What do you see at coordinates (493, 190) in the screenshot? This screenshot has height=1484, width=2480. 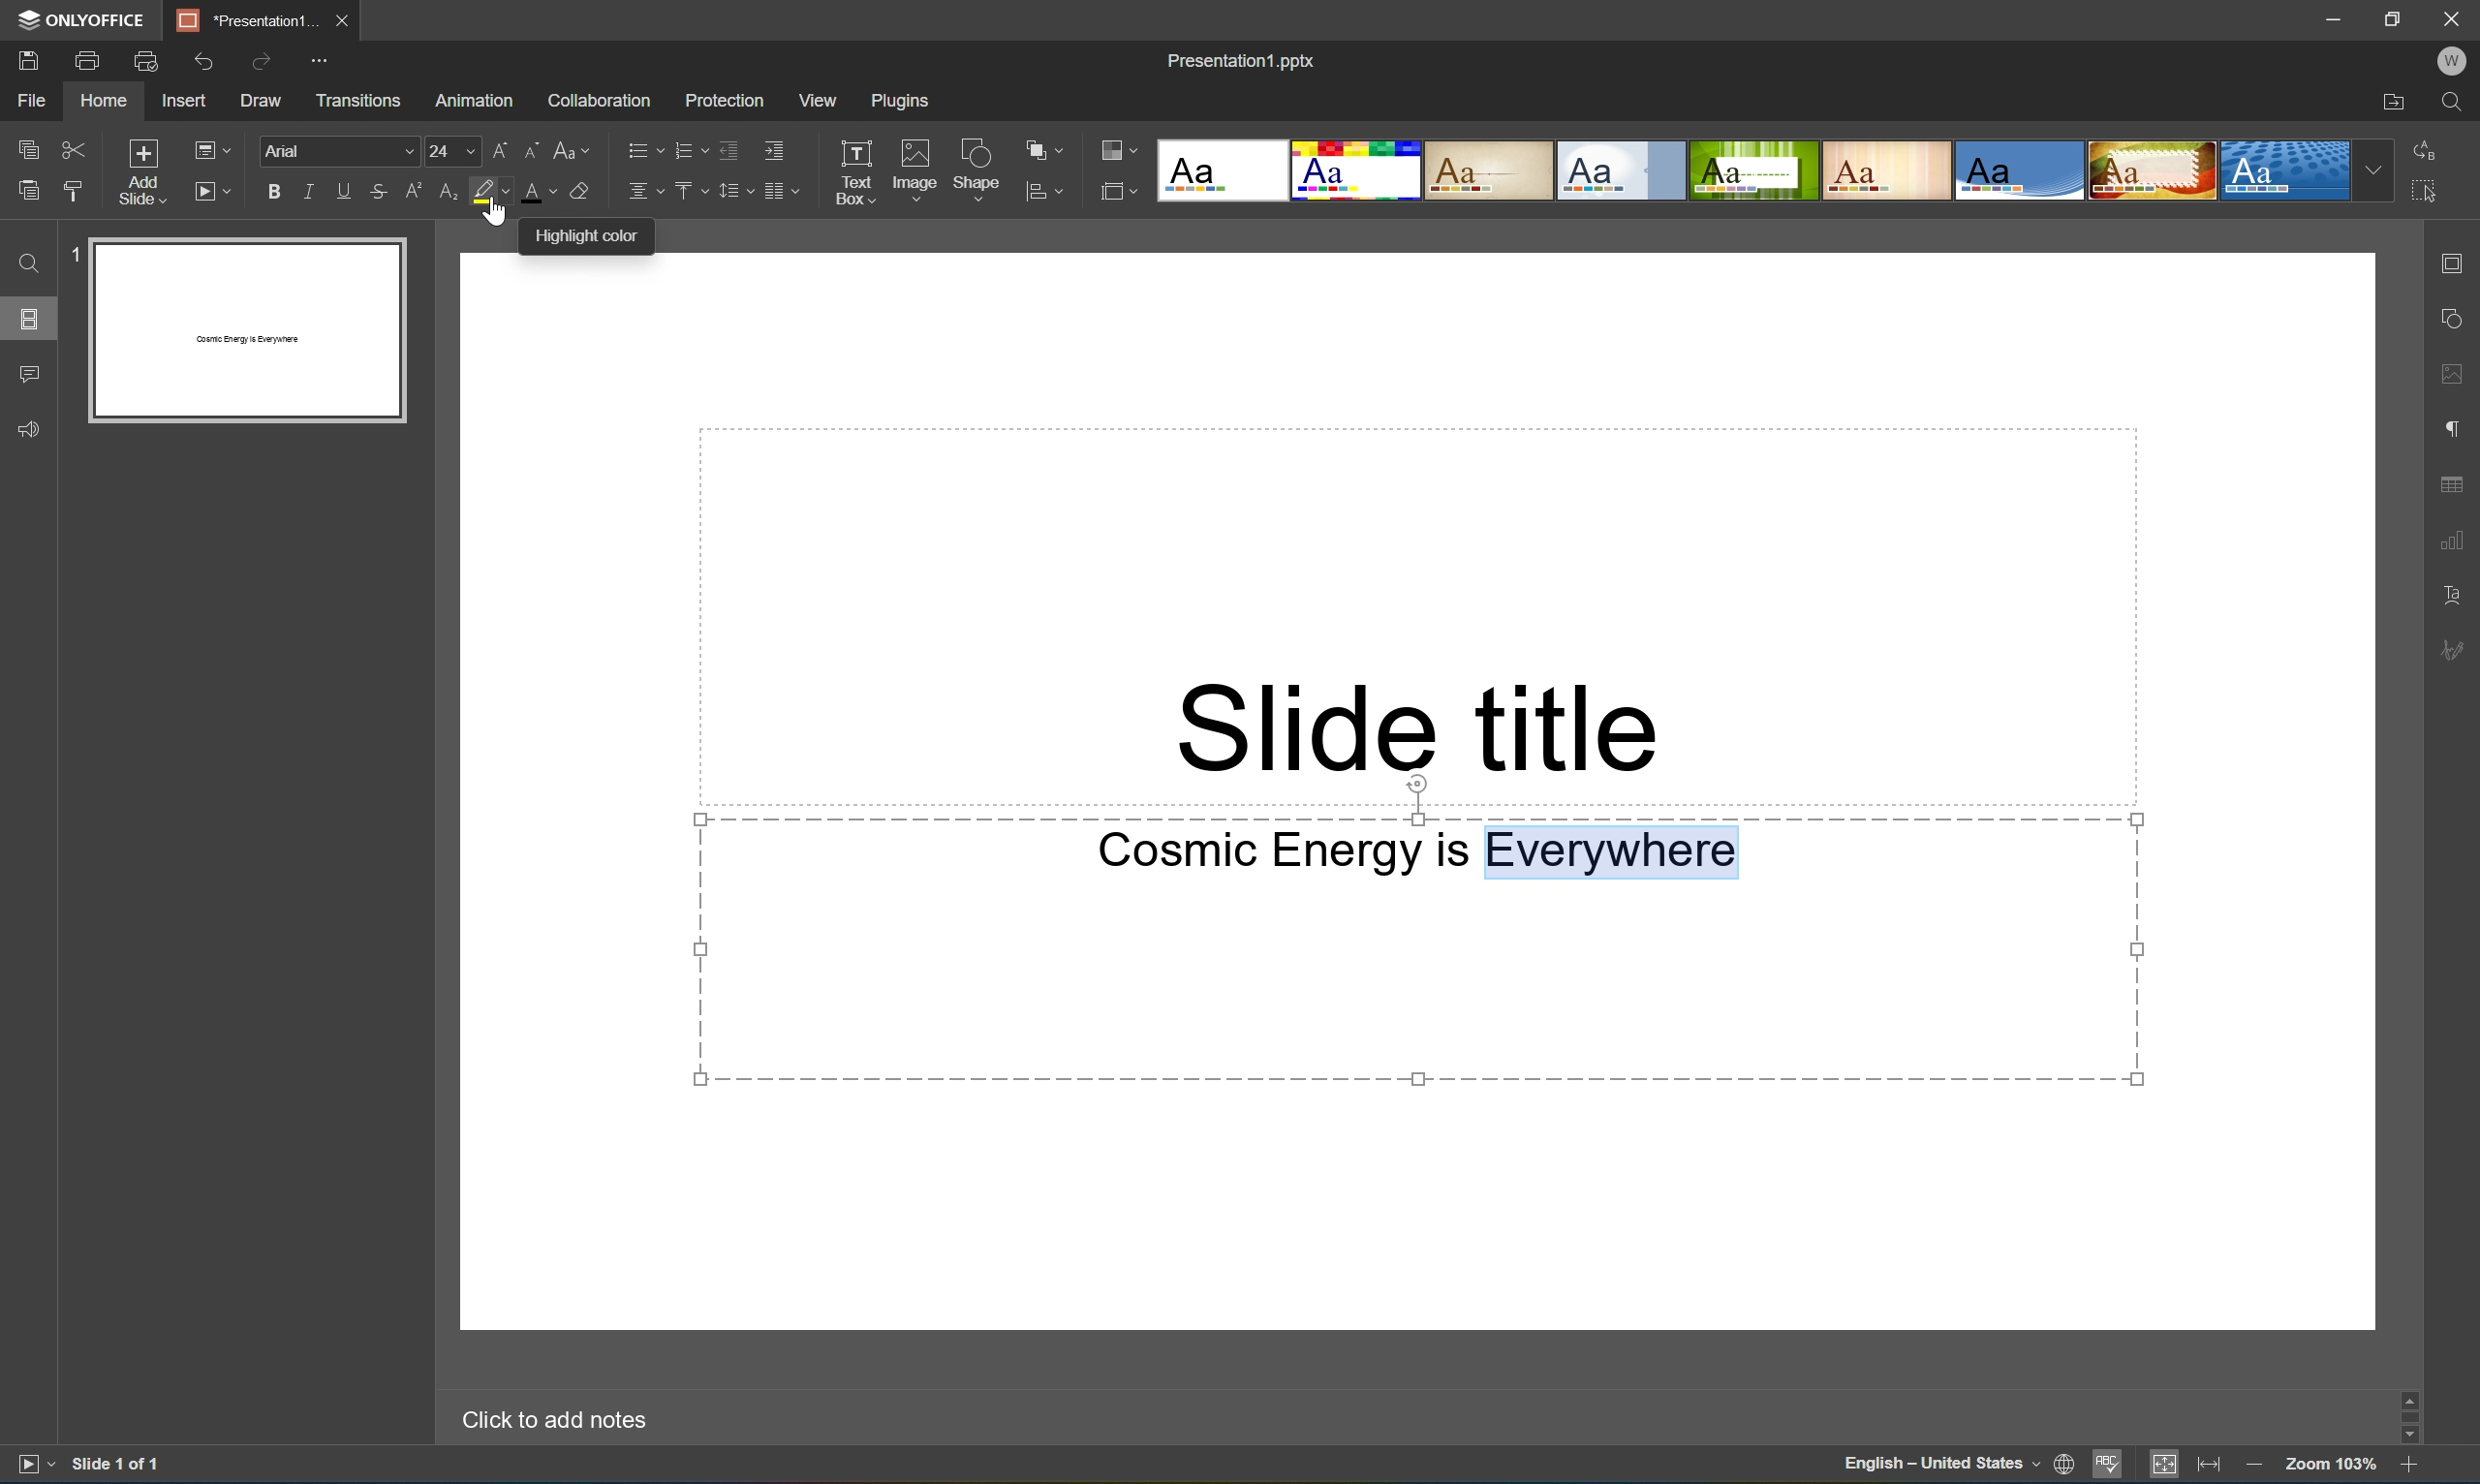 I see `Highlight color` at bounding box center [493, 190].